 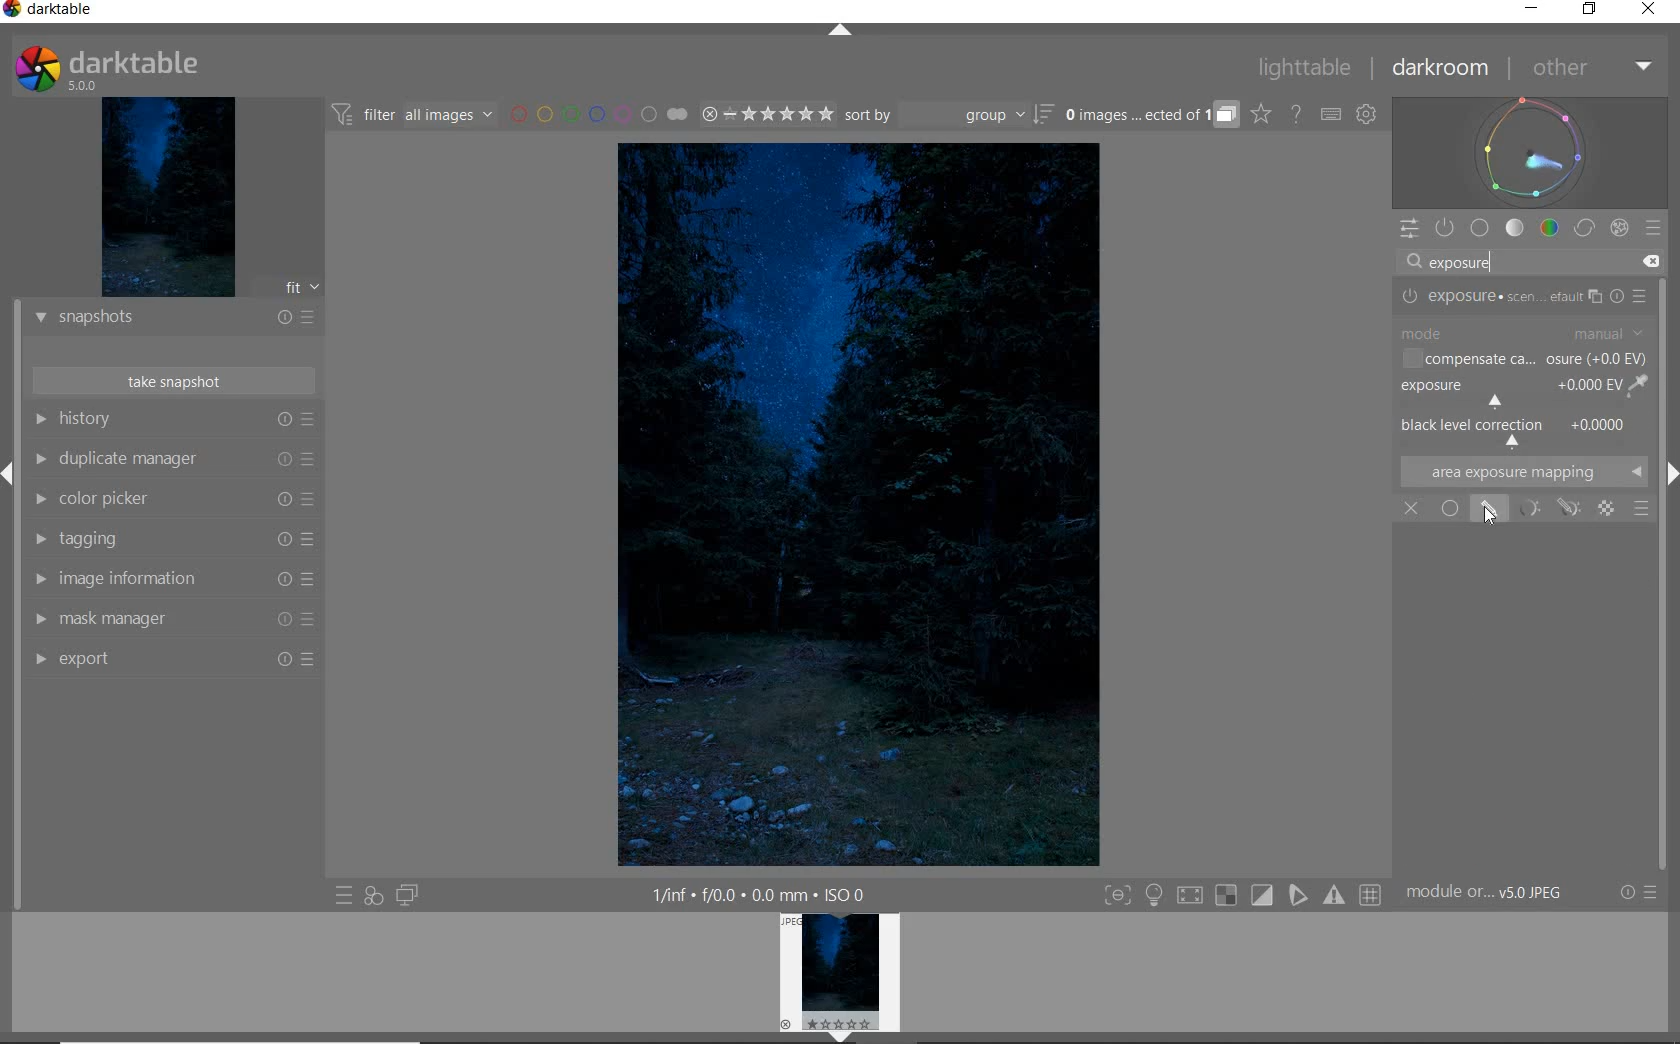 I want to click on IMAGE INFORMATION, so click(x=170, y=580).